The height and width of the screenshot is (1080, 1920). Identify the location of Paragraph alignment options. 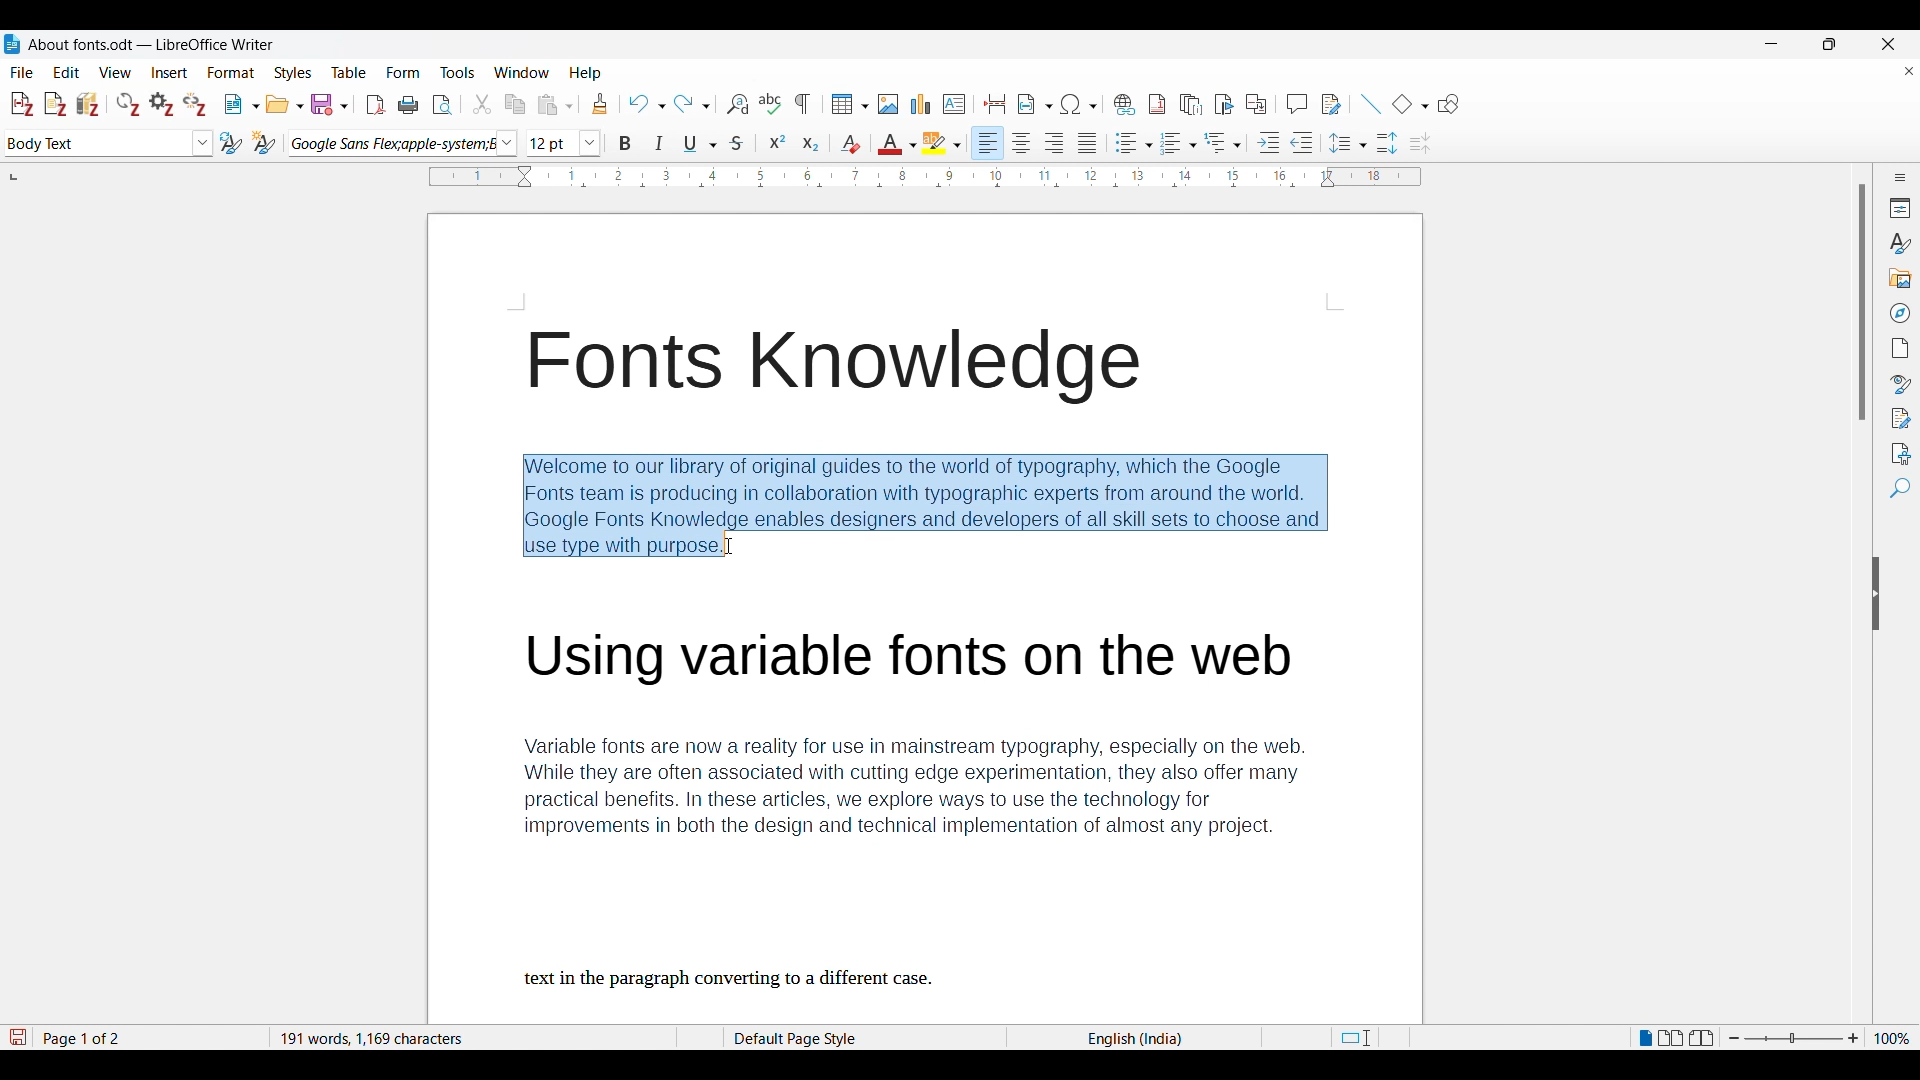
(1036, 143).